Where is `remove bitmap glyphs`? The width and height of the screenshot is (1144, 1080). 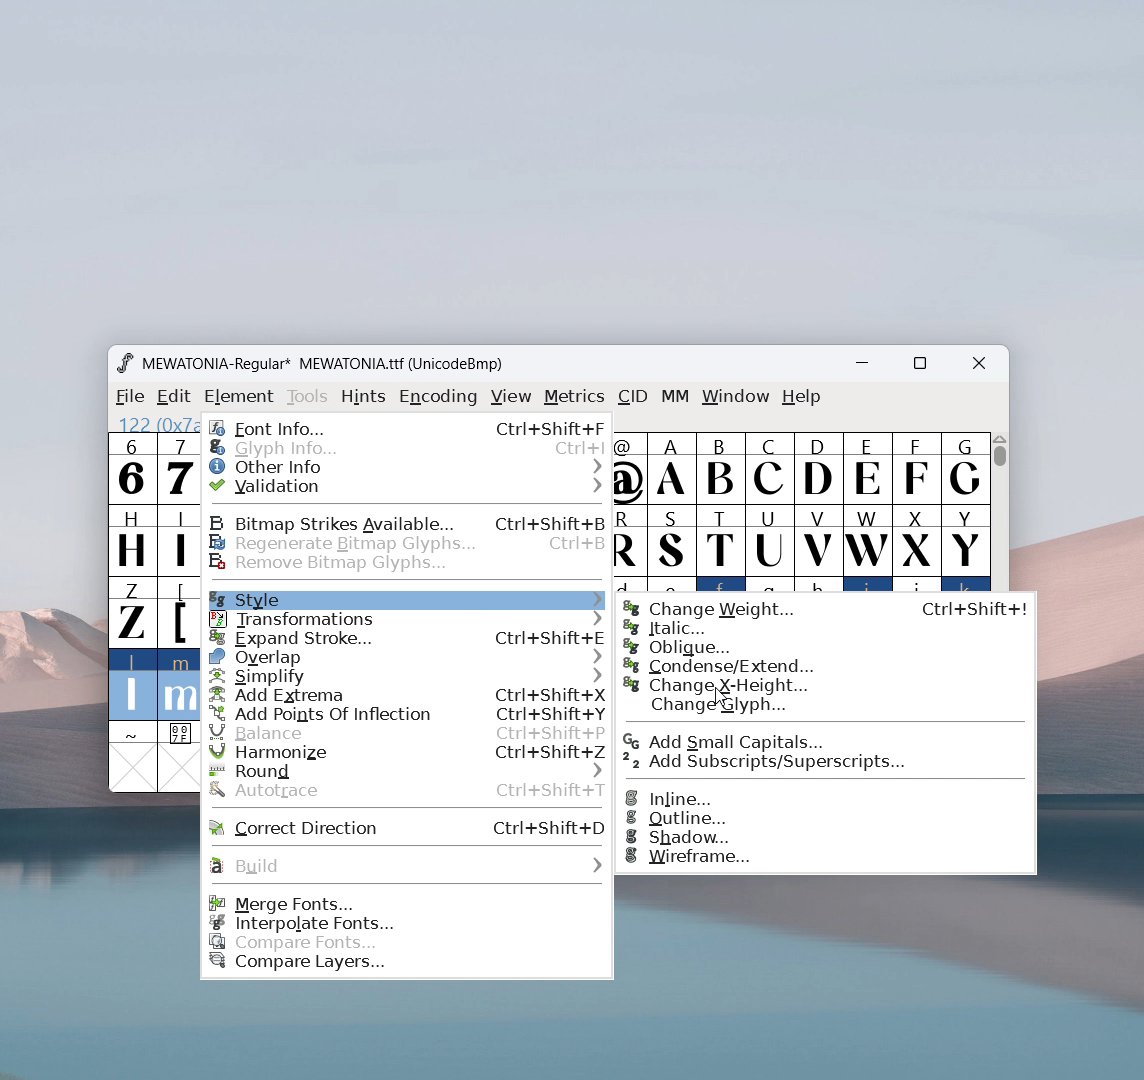 remove bitmap glyphs is located at coordinates (407, 563).